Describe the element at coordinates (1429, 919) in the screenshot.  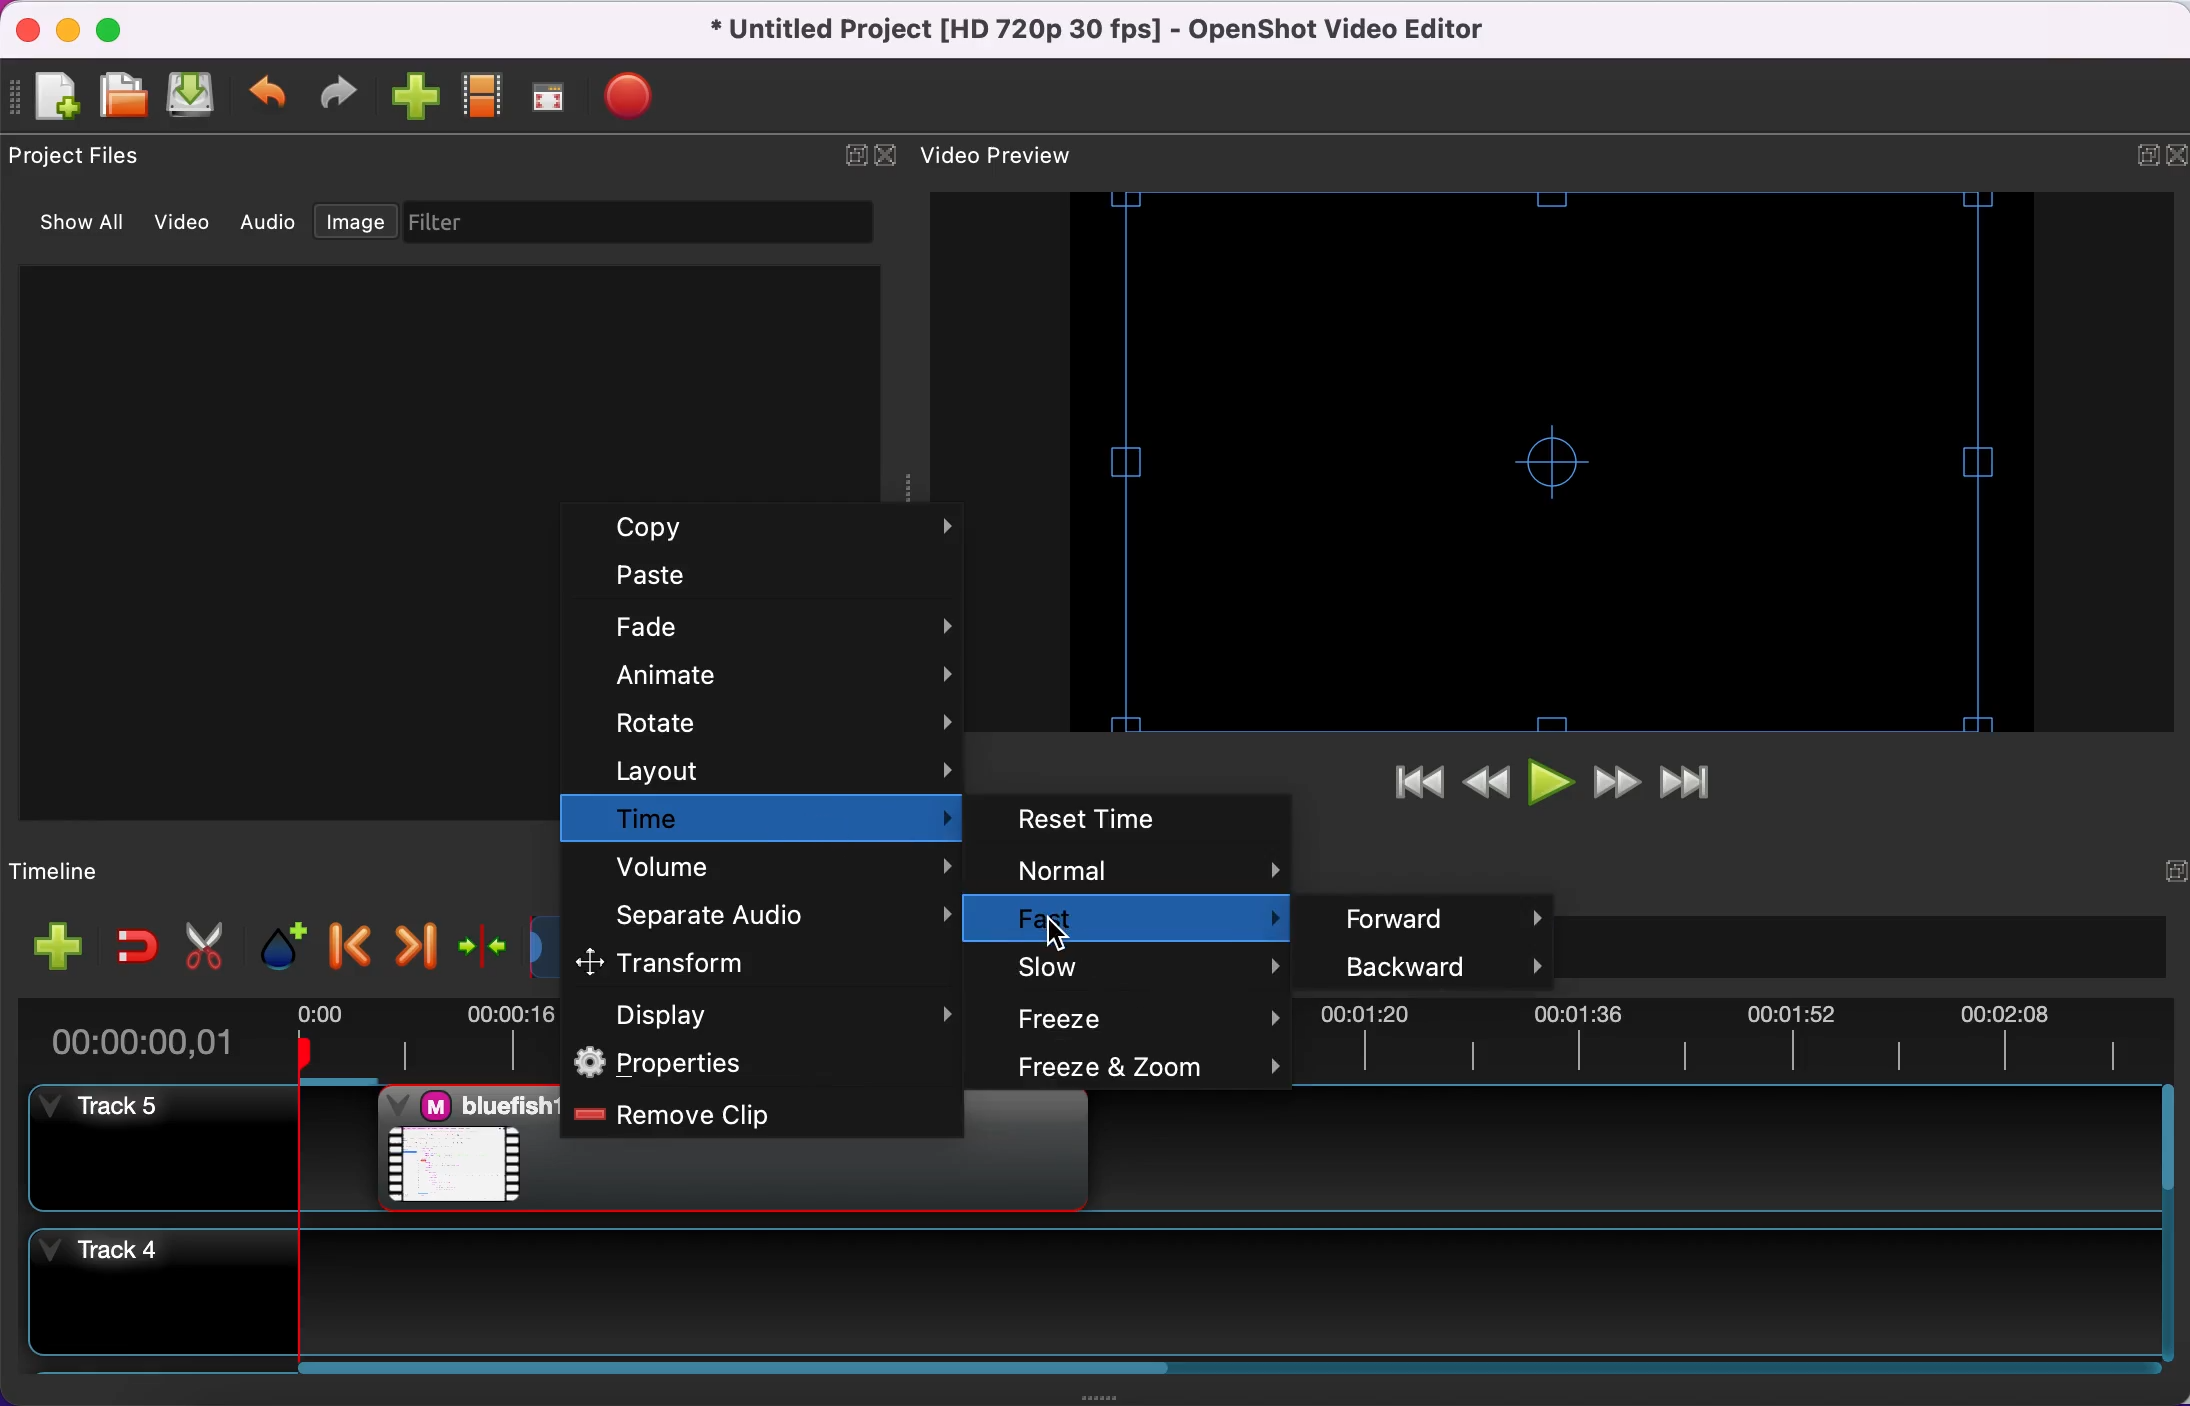
I see `forward` at that location.